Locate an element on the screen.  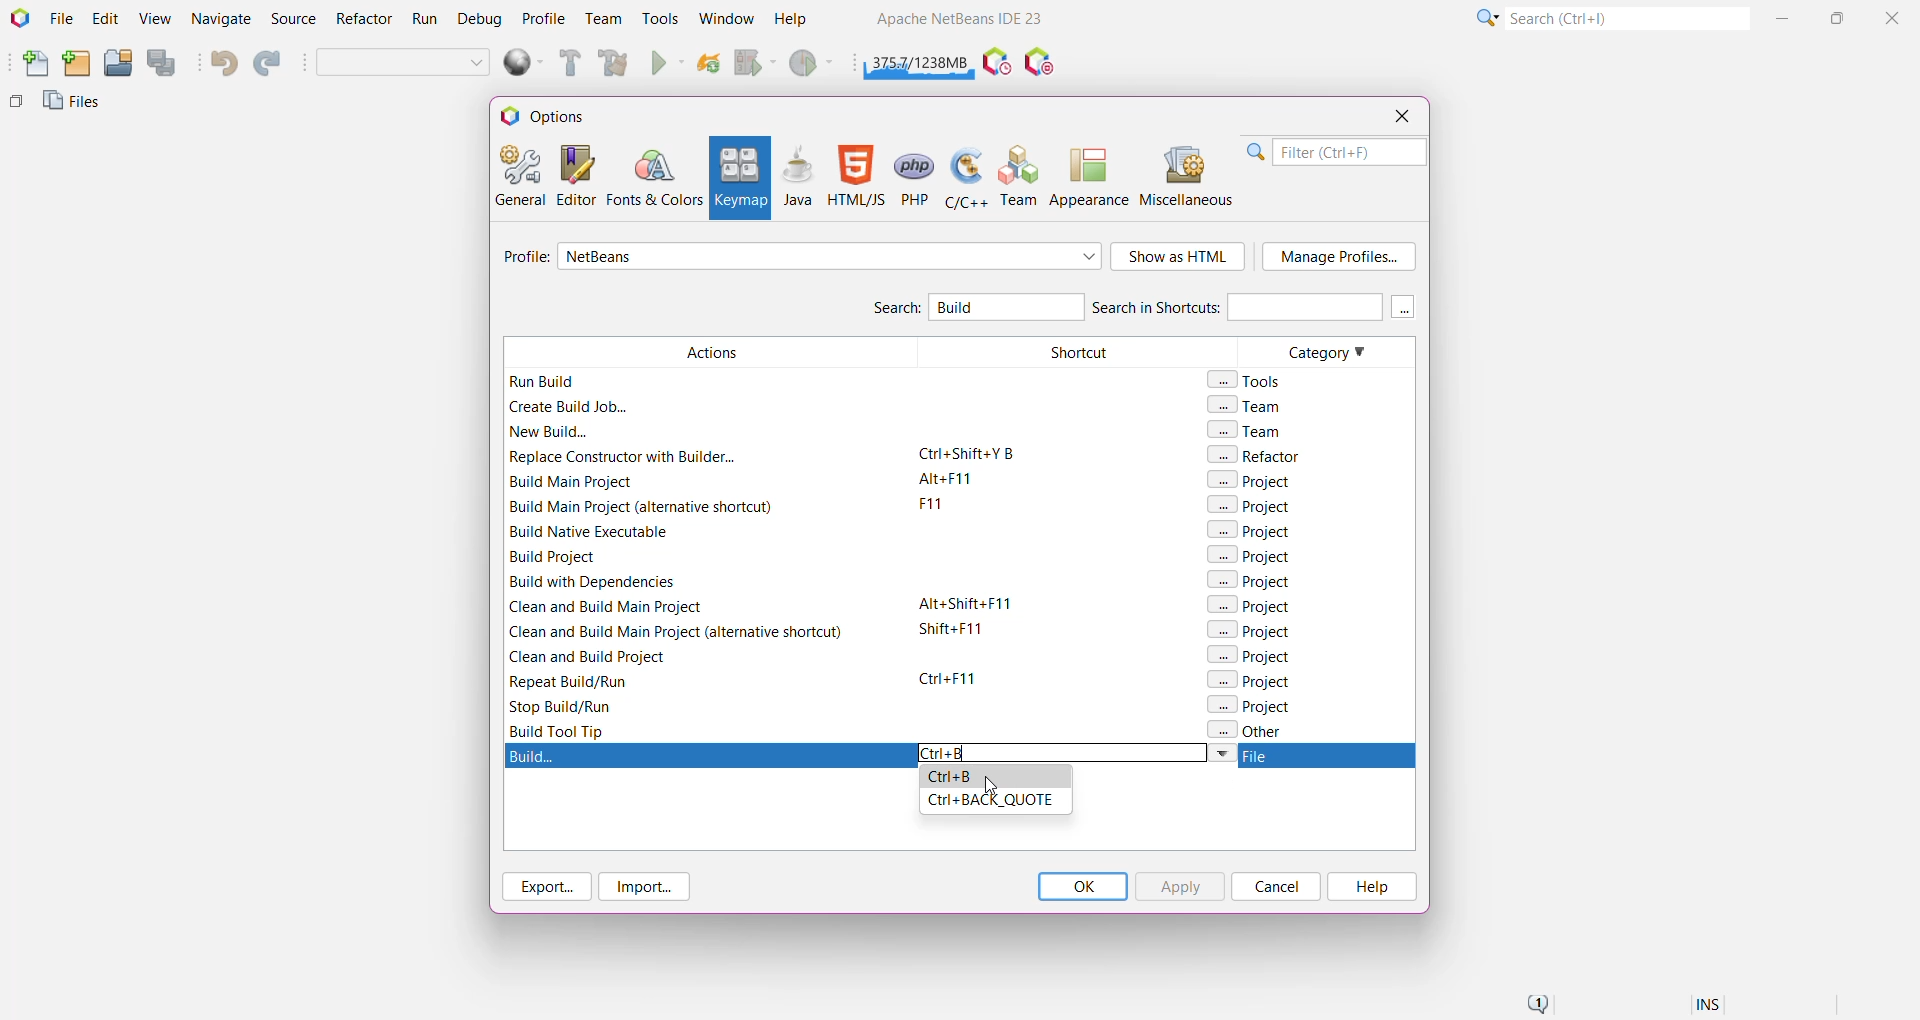
Export is located at coordinates (544, 886).